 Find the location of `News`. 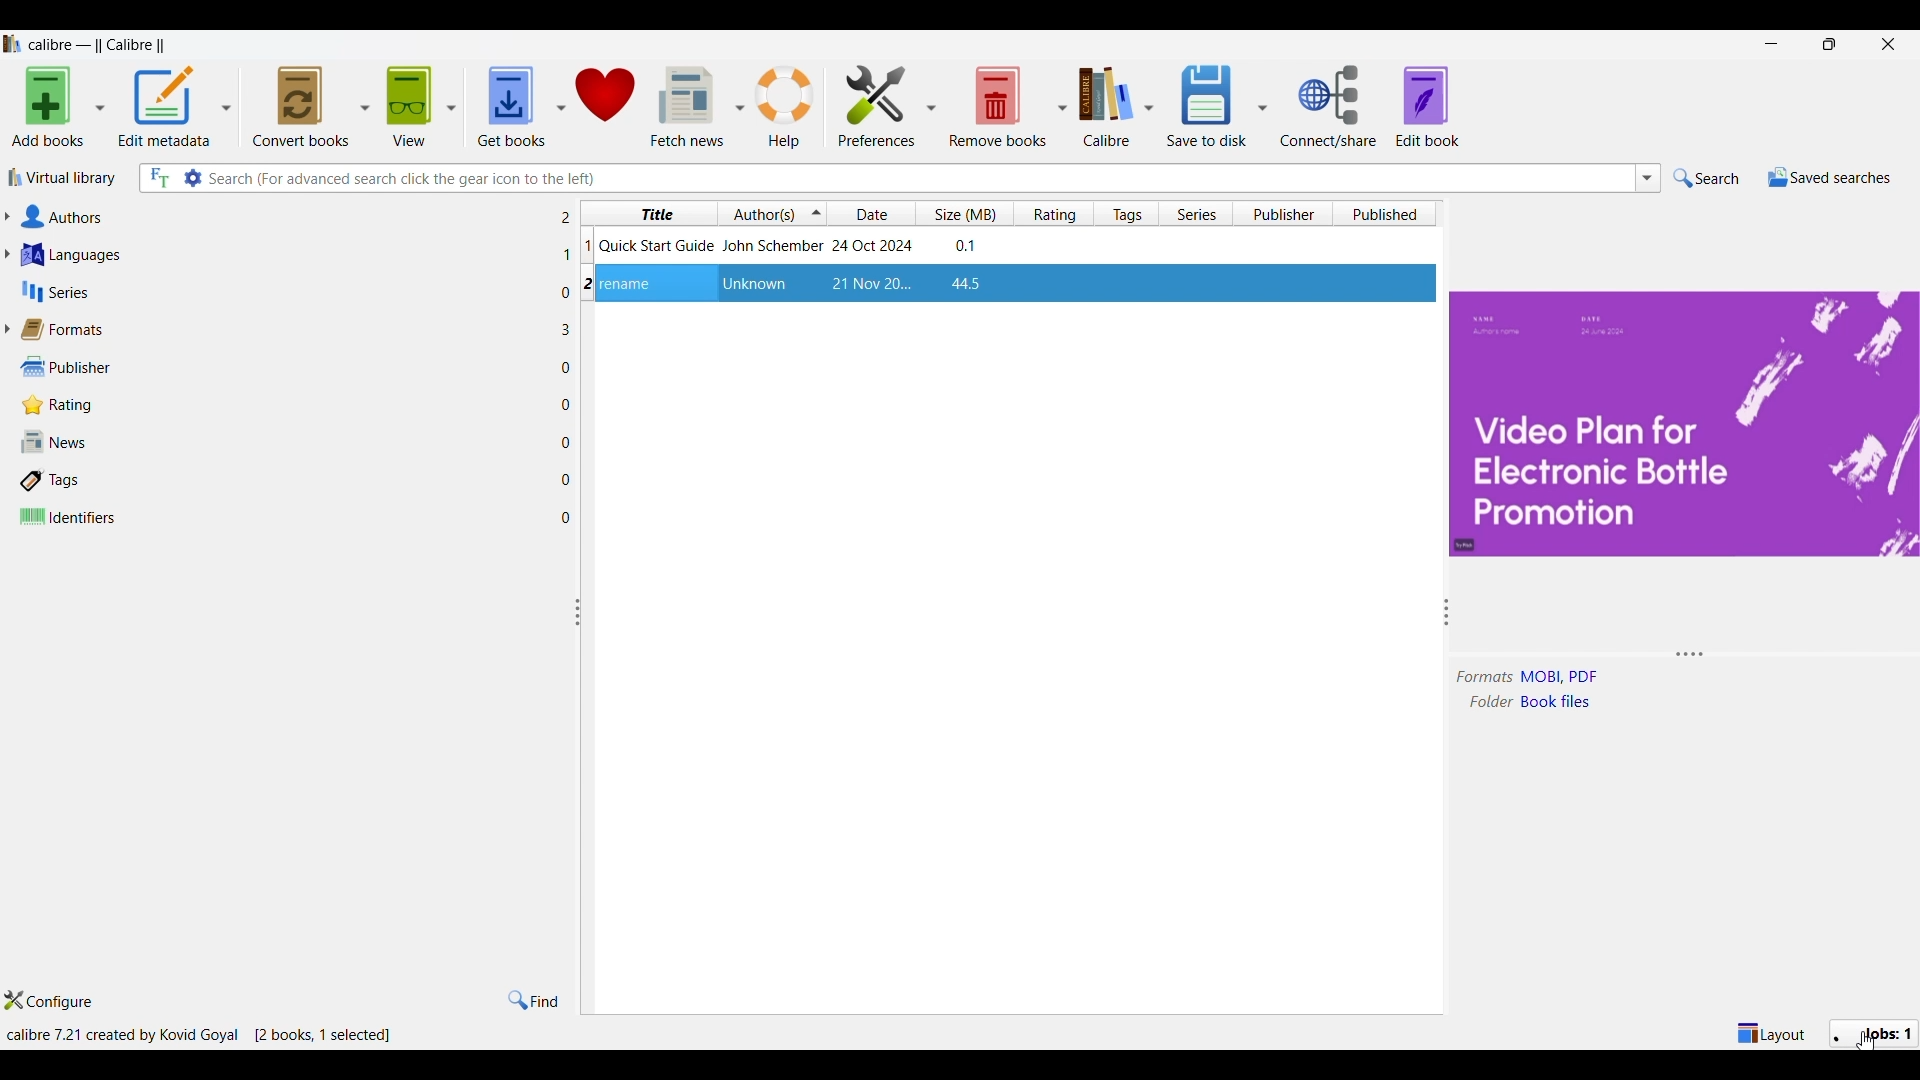

News is located at coordinates (283, 441).